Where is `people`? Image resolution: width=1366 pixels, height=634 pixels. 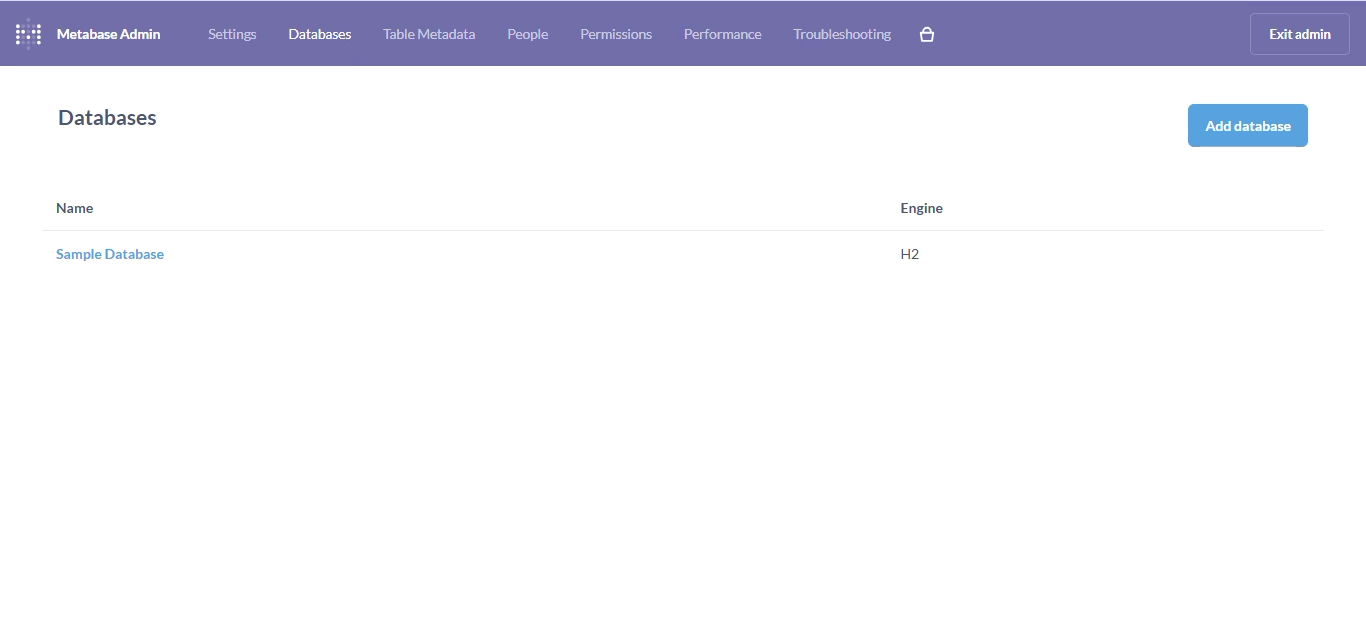
people is located at coordinates (528, 34).